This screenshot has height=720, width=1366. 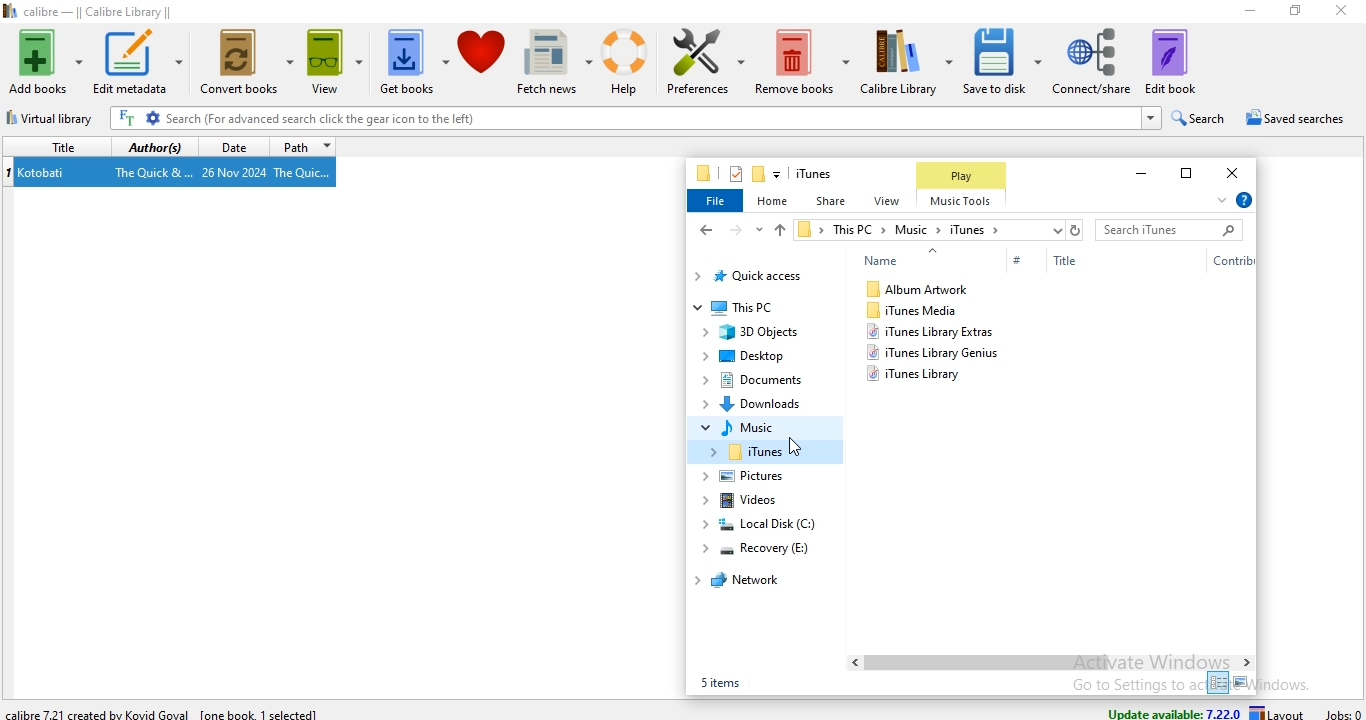 What do you see at coordinates (481, 61) in the screenshot?
I see `donate to calibre` at bounding box center [481, 61].